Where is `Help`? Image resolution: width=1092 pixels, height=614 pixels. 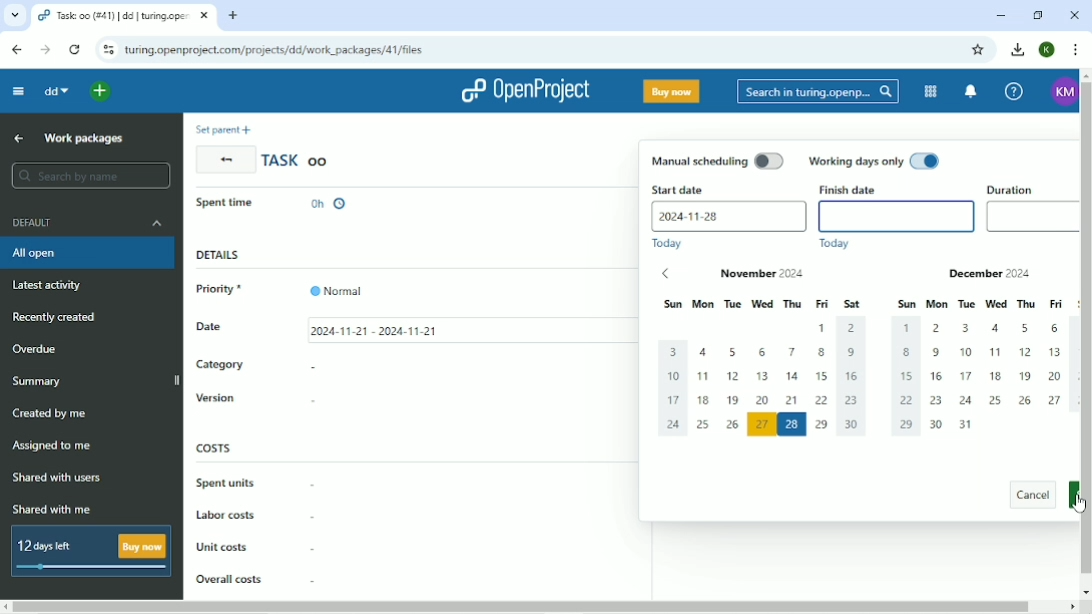 Help is located at coordinates (1014, 90).